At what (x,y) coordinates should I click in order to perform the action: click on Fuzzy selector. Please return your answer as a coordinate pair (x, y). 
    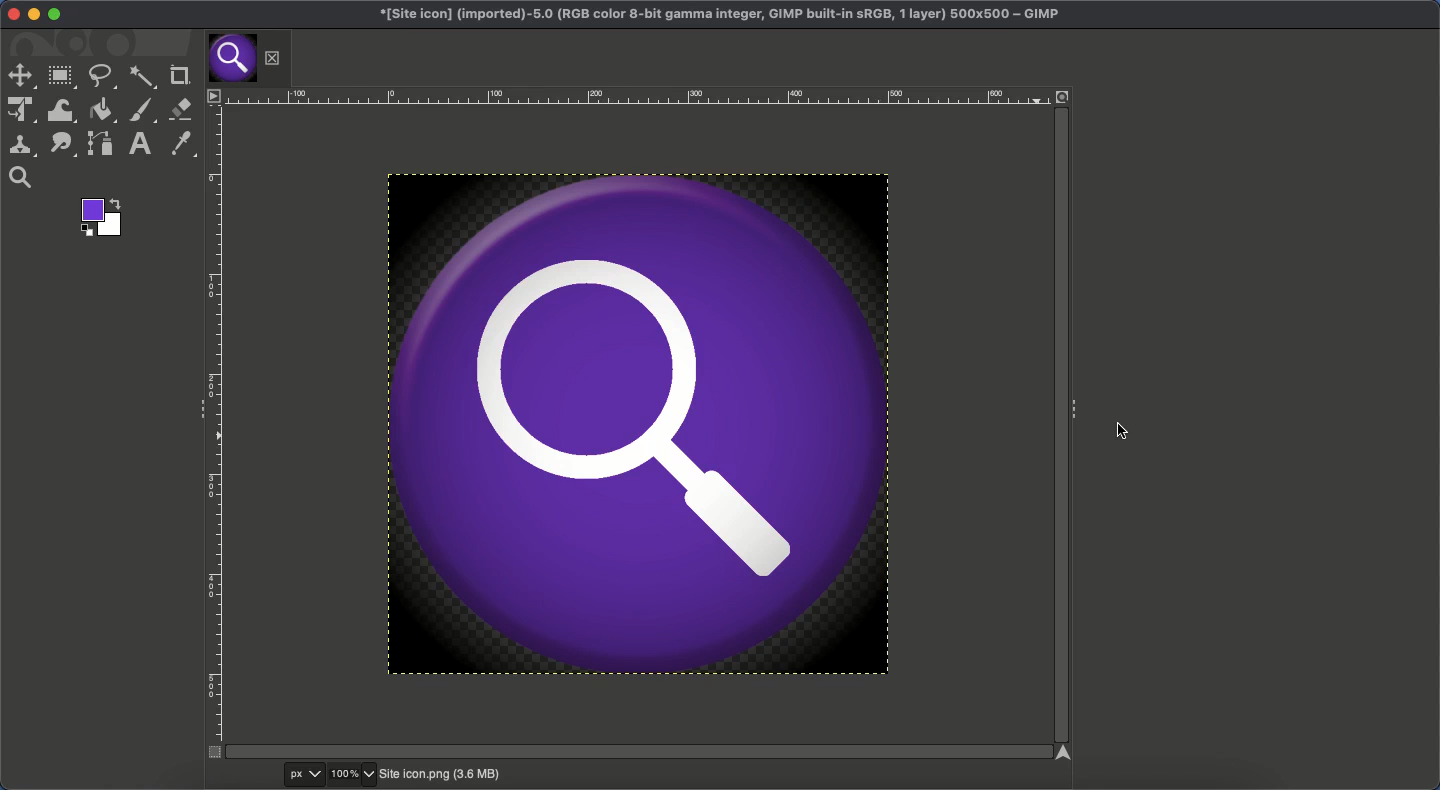
    Looking at the image, I should click on (142, 79).